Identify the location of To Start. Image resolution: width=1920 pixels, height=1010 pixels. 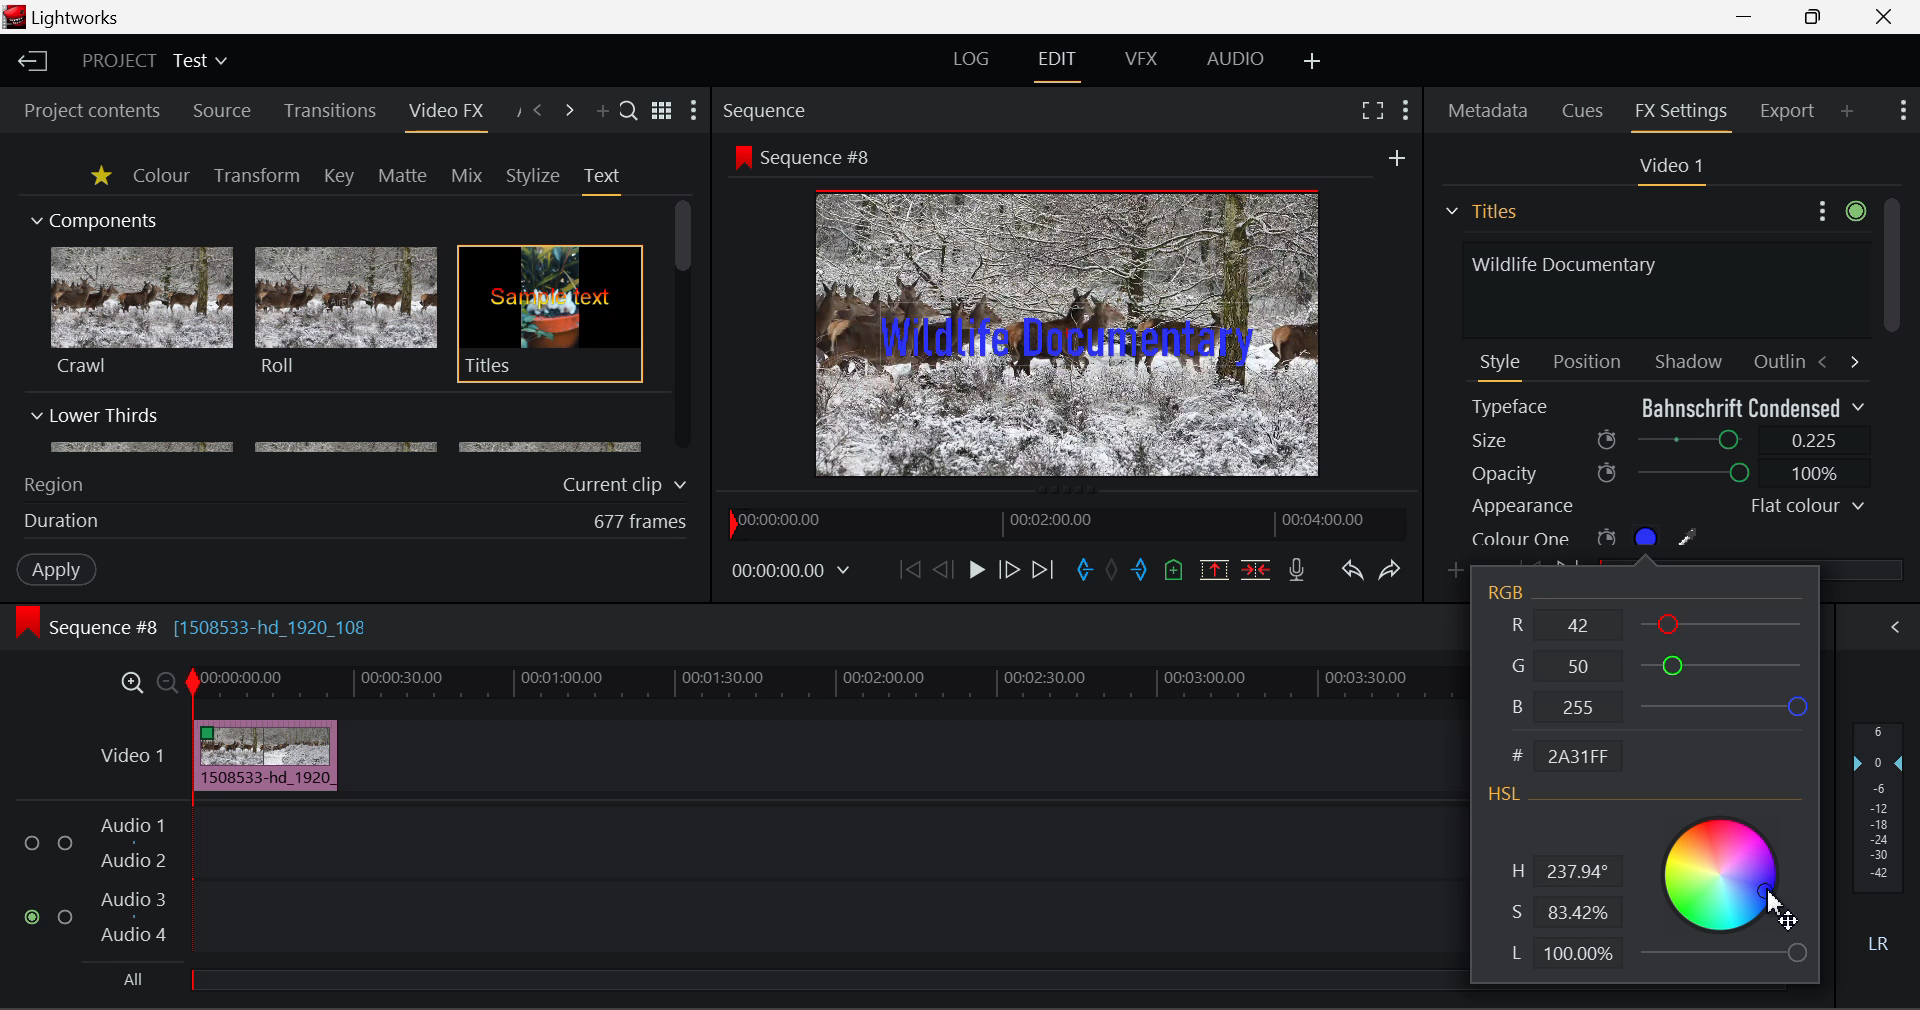
(910, 571).